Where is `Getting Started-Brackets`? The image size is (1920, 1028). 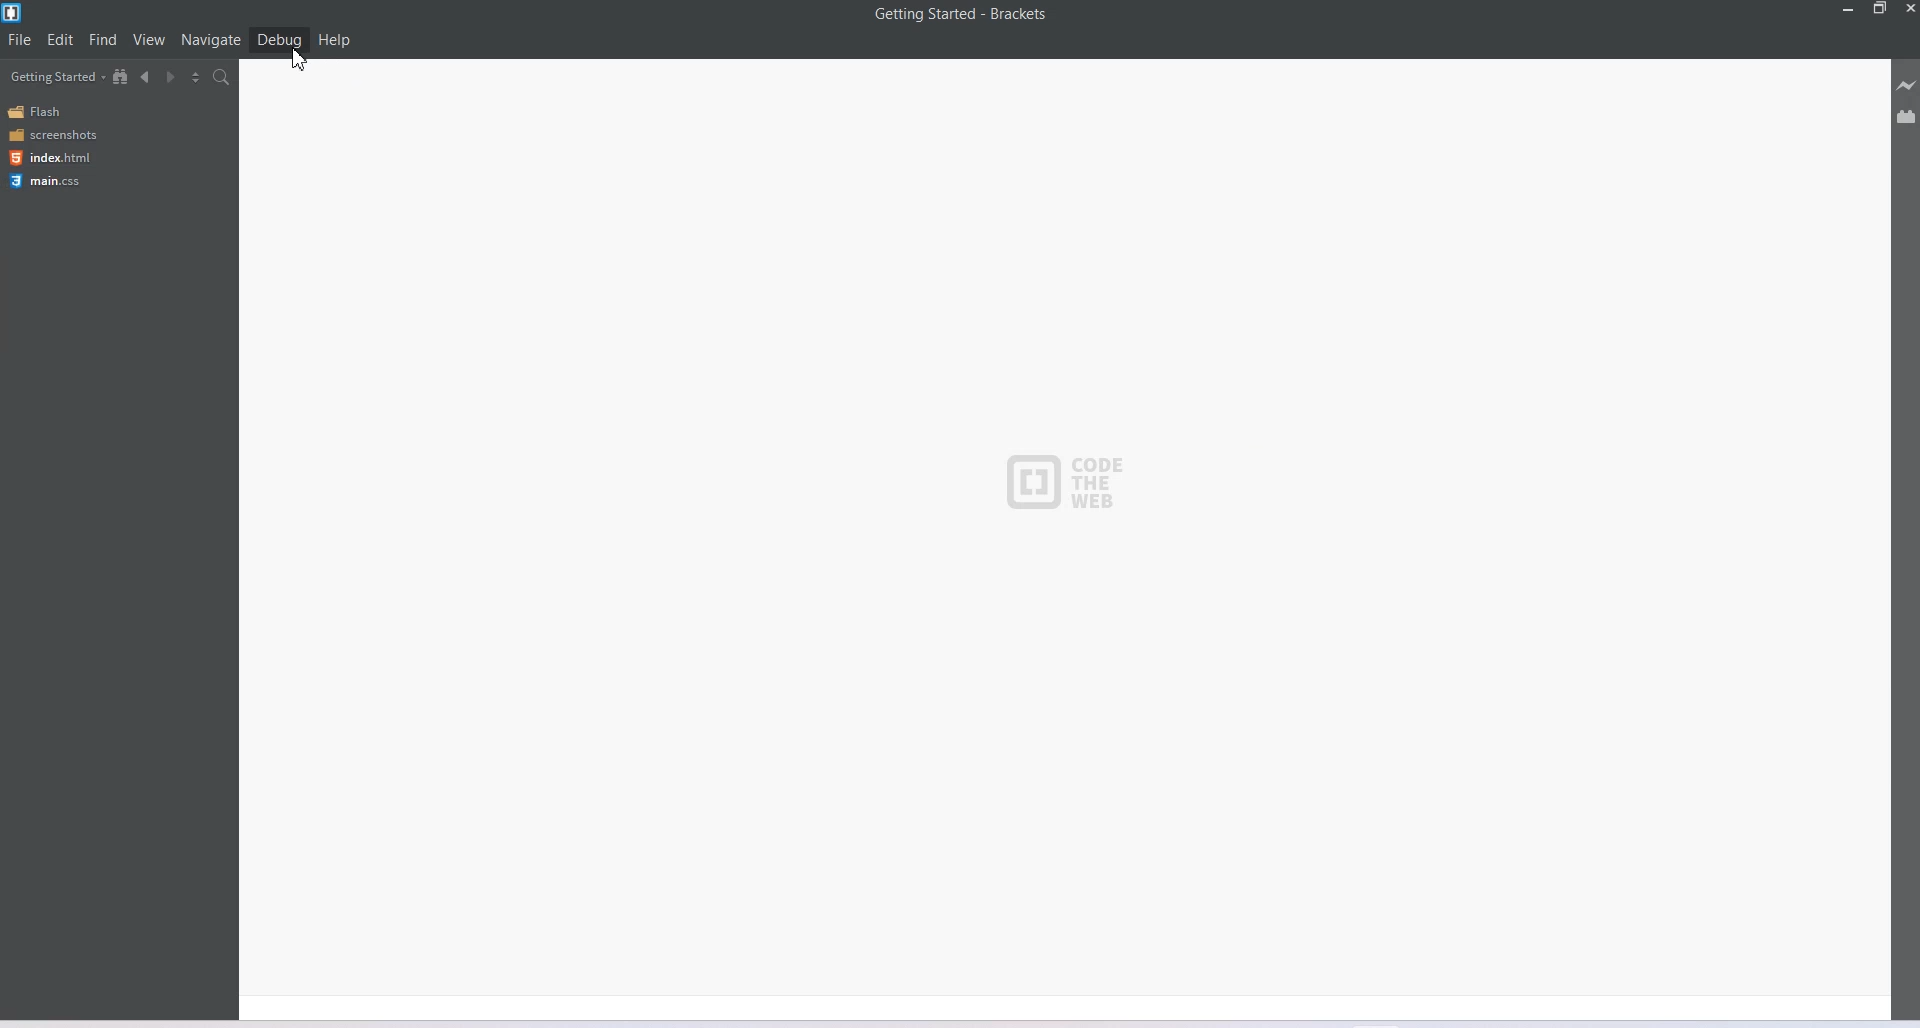
Getting Started-Brackets is located at coordinates (961, 15).